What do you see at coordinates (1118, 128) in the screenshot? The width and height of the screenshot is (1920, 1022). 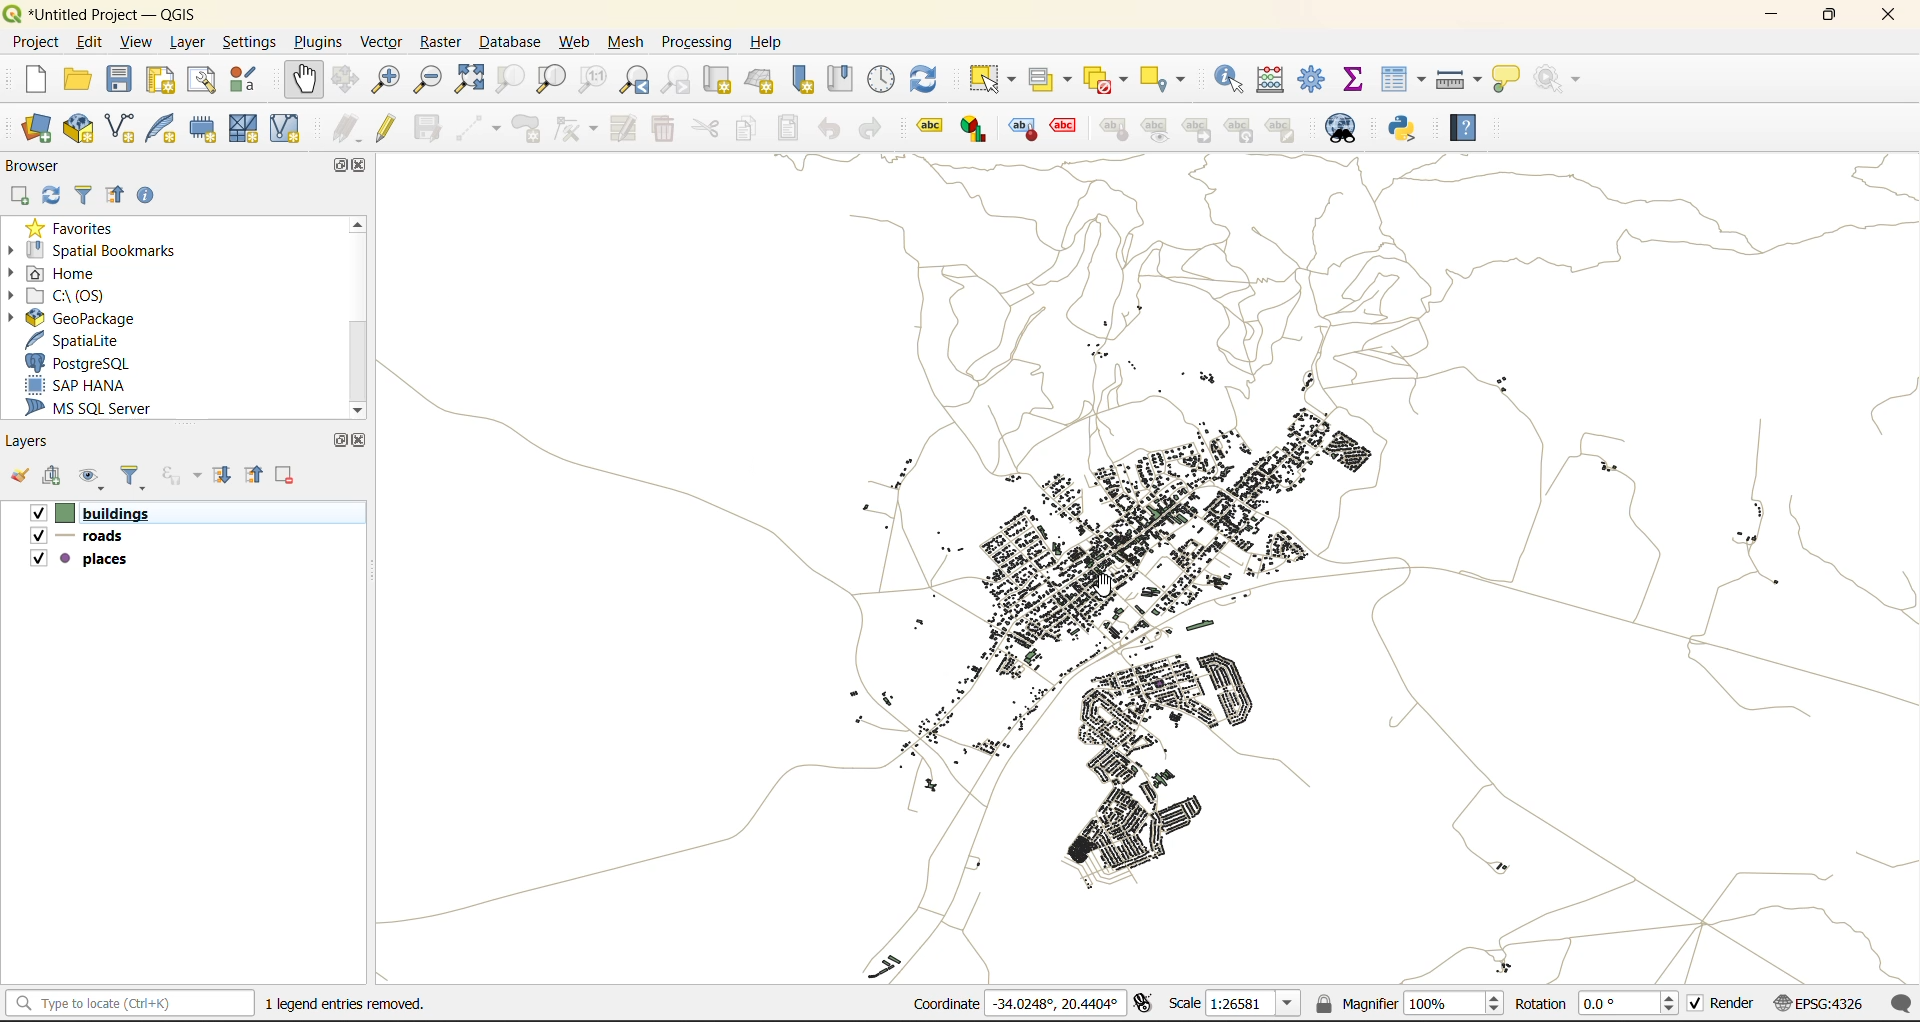 I see `style` at bounding box center [1118, 128].